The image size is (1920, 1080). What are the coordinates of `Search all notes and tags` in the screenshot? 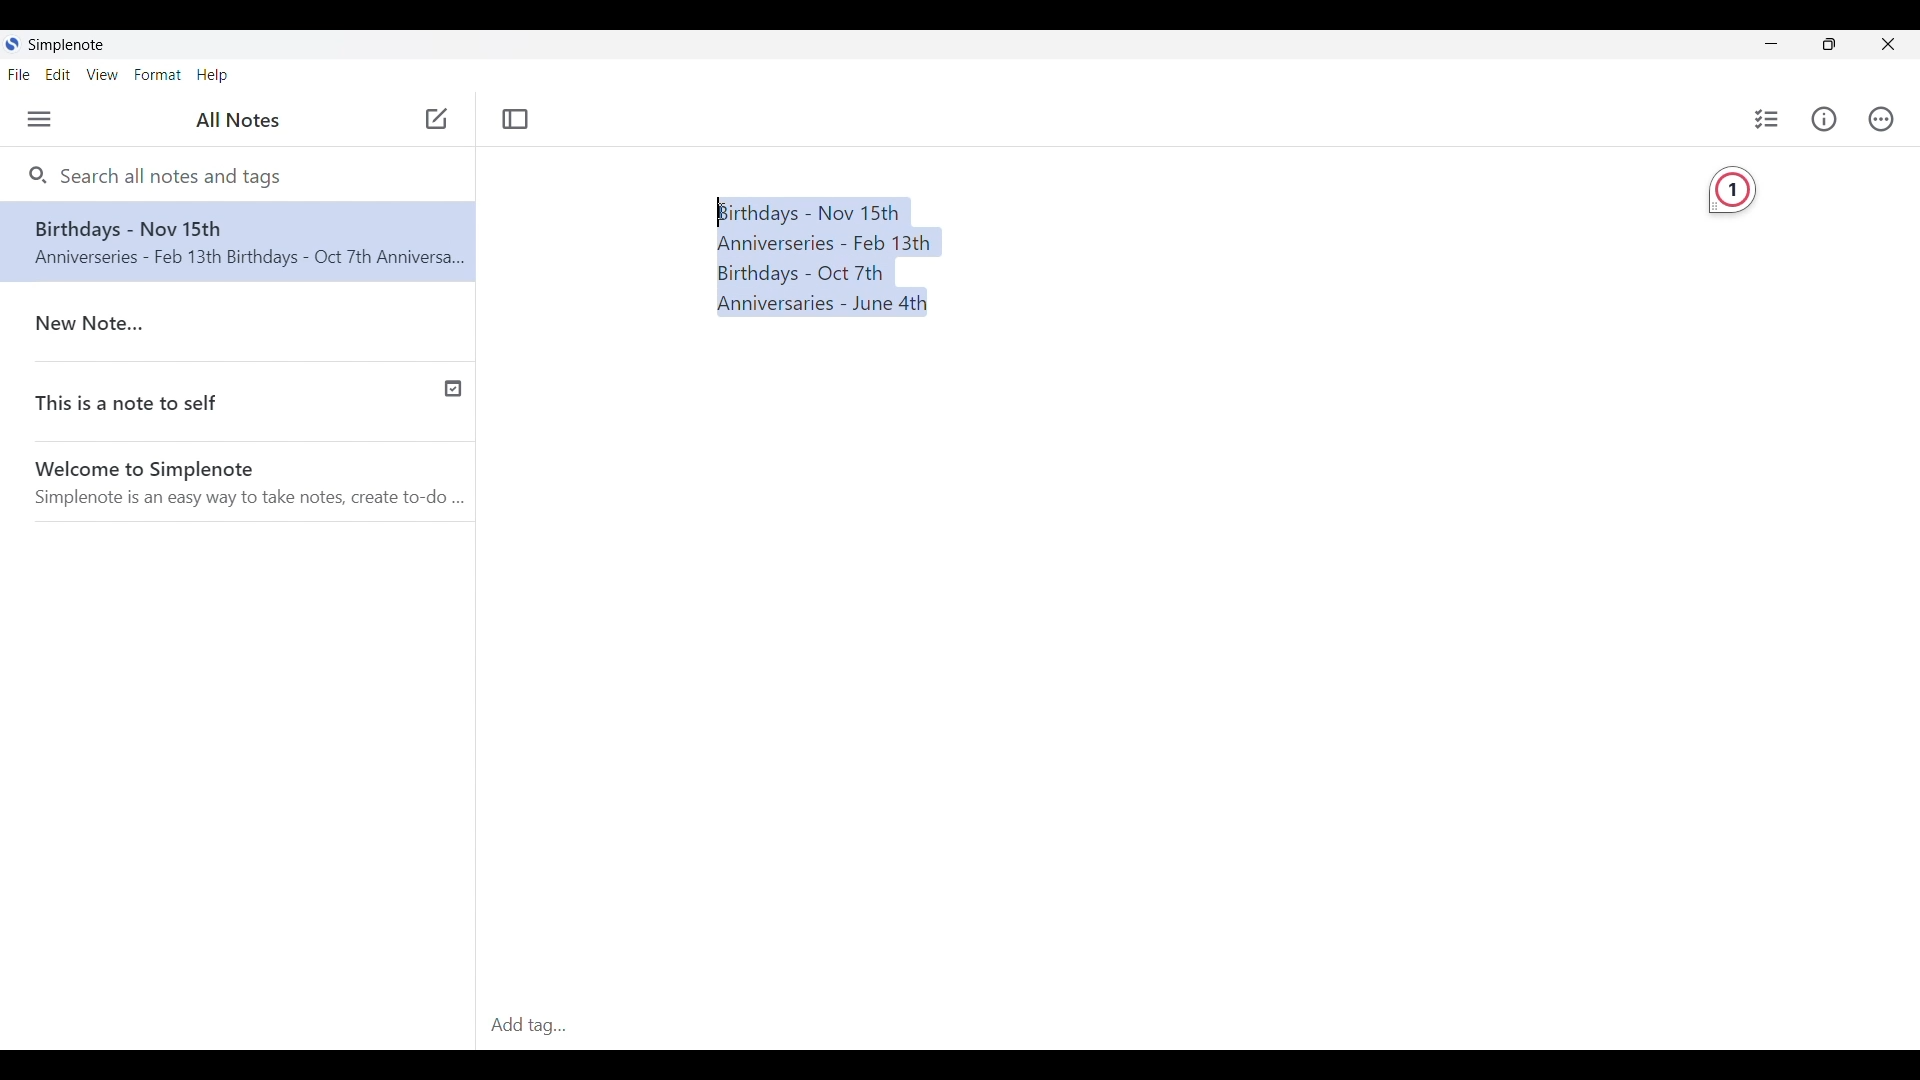 It's located at (177, 176).